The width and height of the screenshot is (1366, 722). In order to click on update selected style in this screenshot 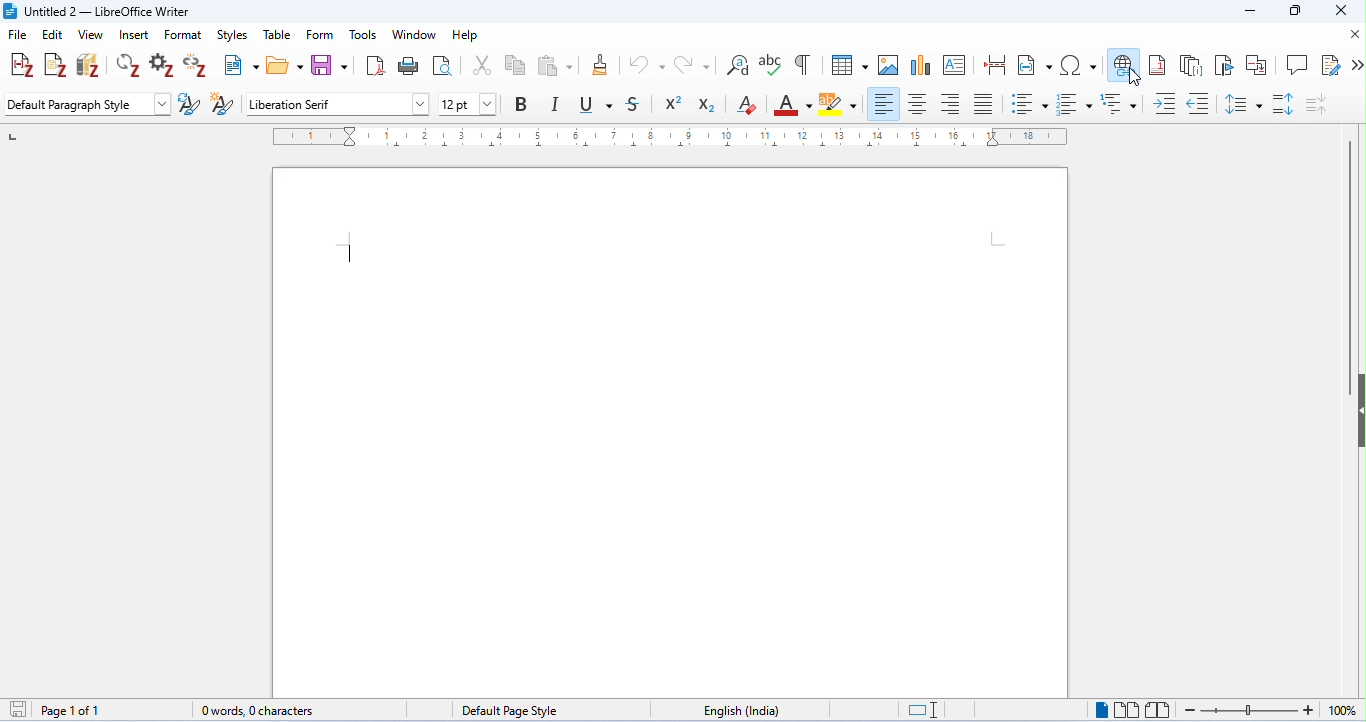, I will do `click(190, 105)`.